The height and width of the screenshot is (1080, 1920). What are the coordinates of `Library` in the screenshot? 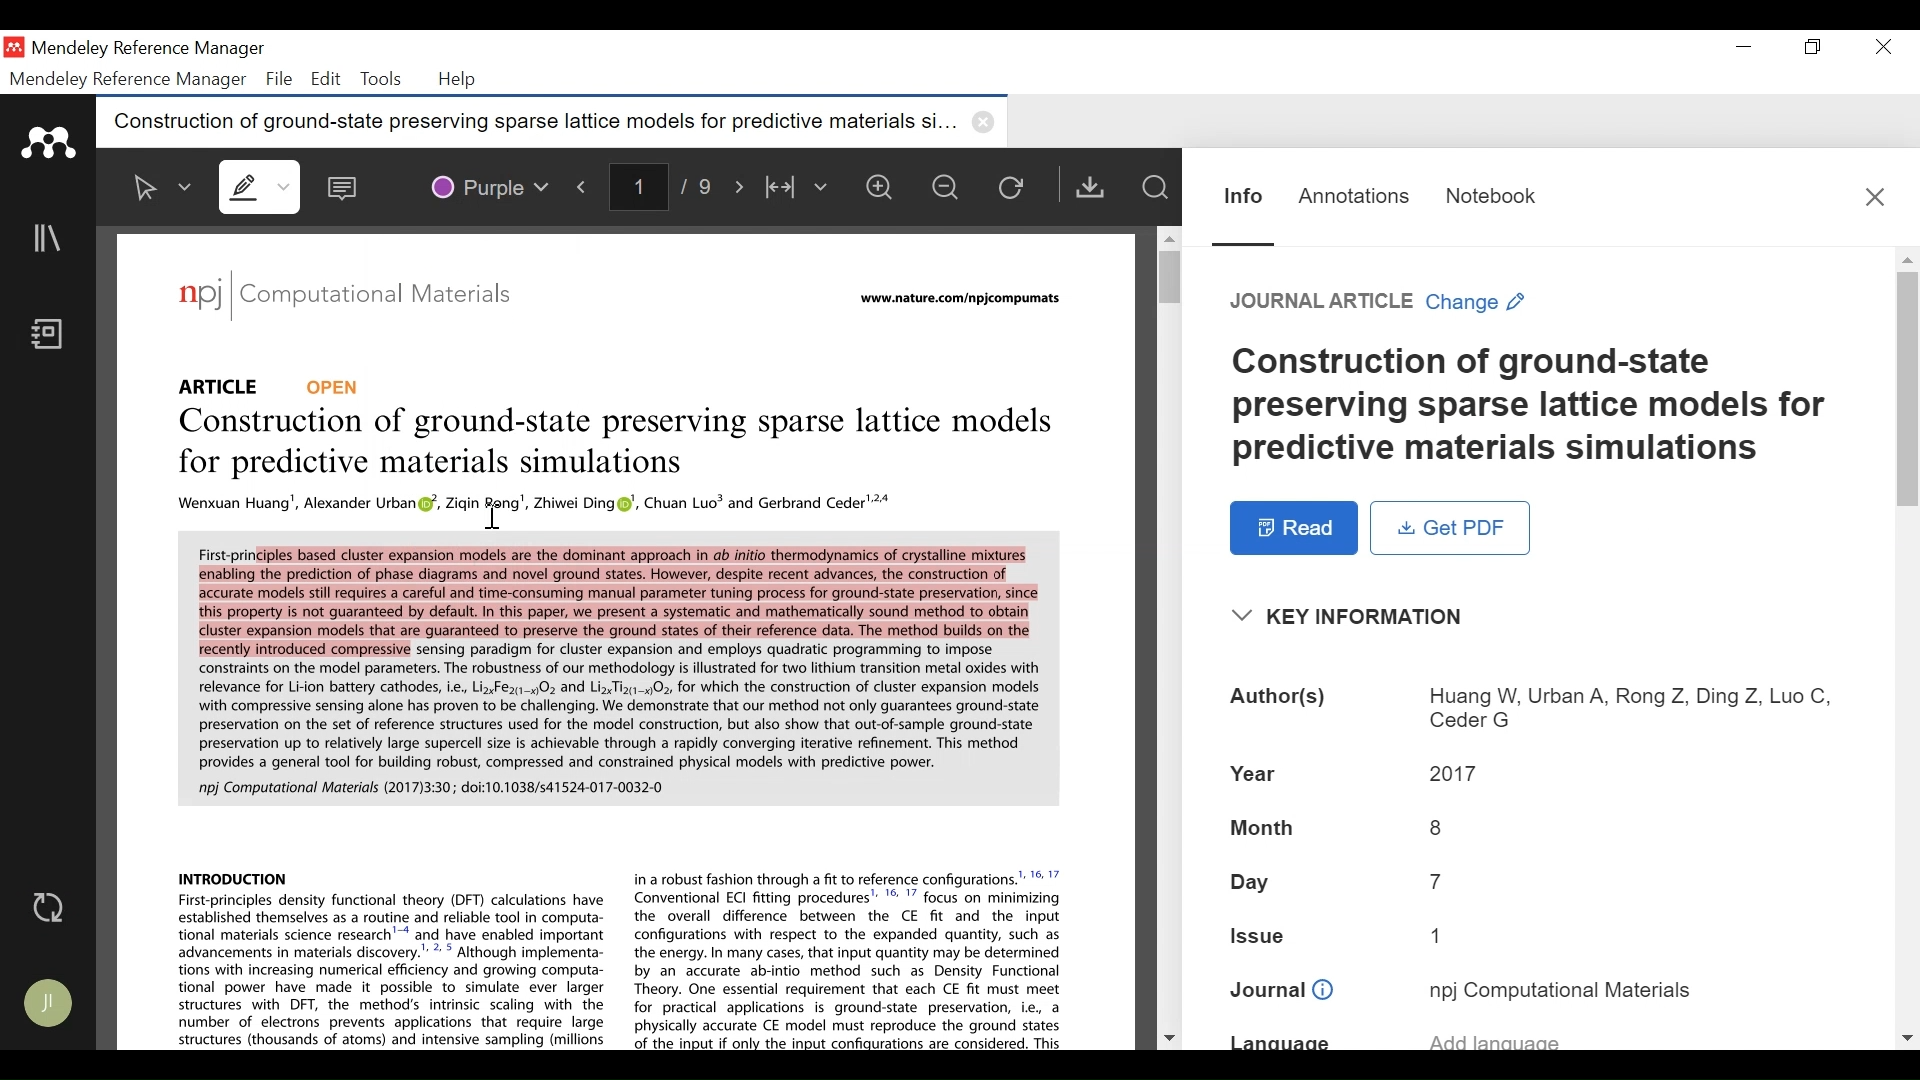 It's located at (49, 237).